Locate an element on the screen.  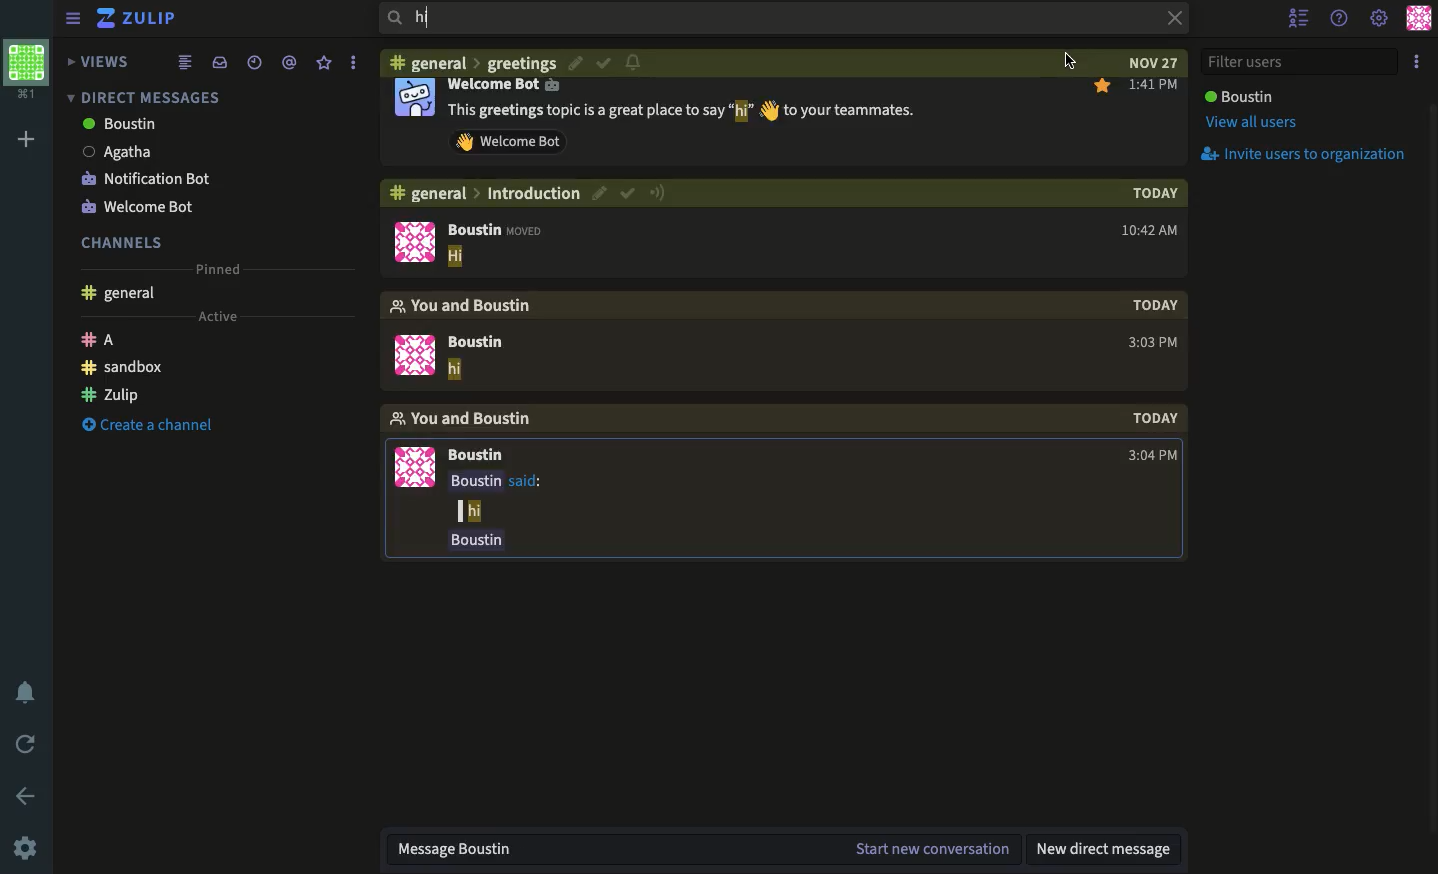
Invite users to organization is located at coordinates (1309, 155).